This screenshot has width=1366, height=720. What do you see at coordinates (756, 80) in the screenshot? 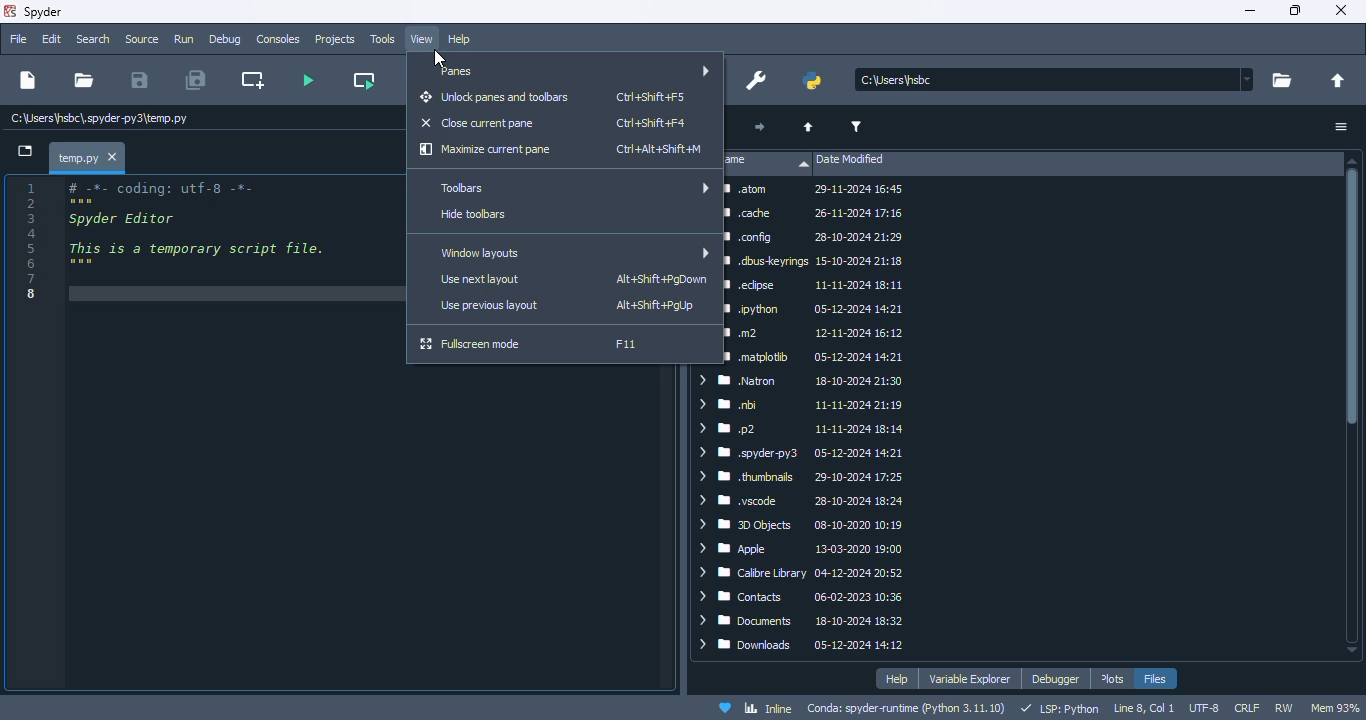
I see `preferences` at bounding box center [756, 80].